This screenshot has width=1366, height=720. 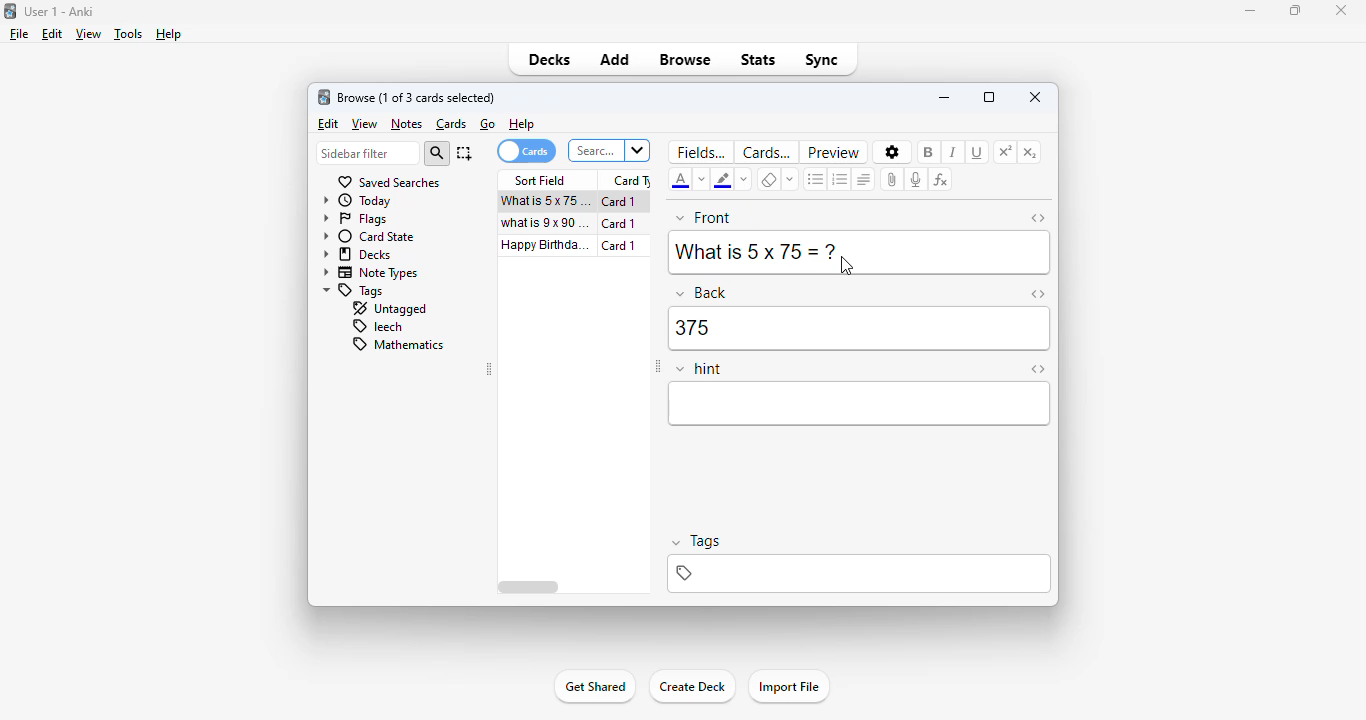 I want to click on card state, so click(x=369, y=236).